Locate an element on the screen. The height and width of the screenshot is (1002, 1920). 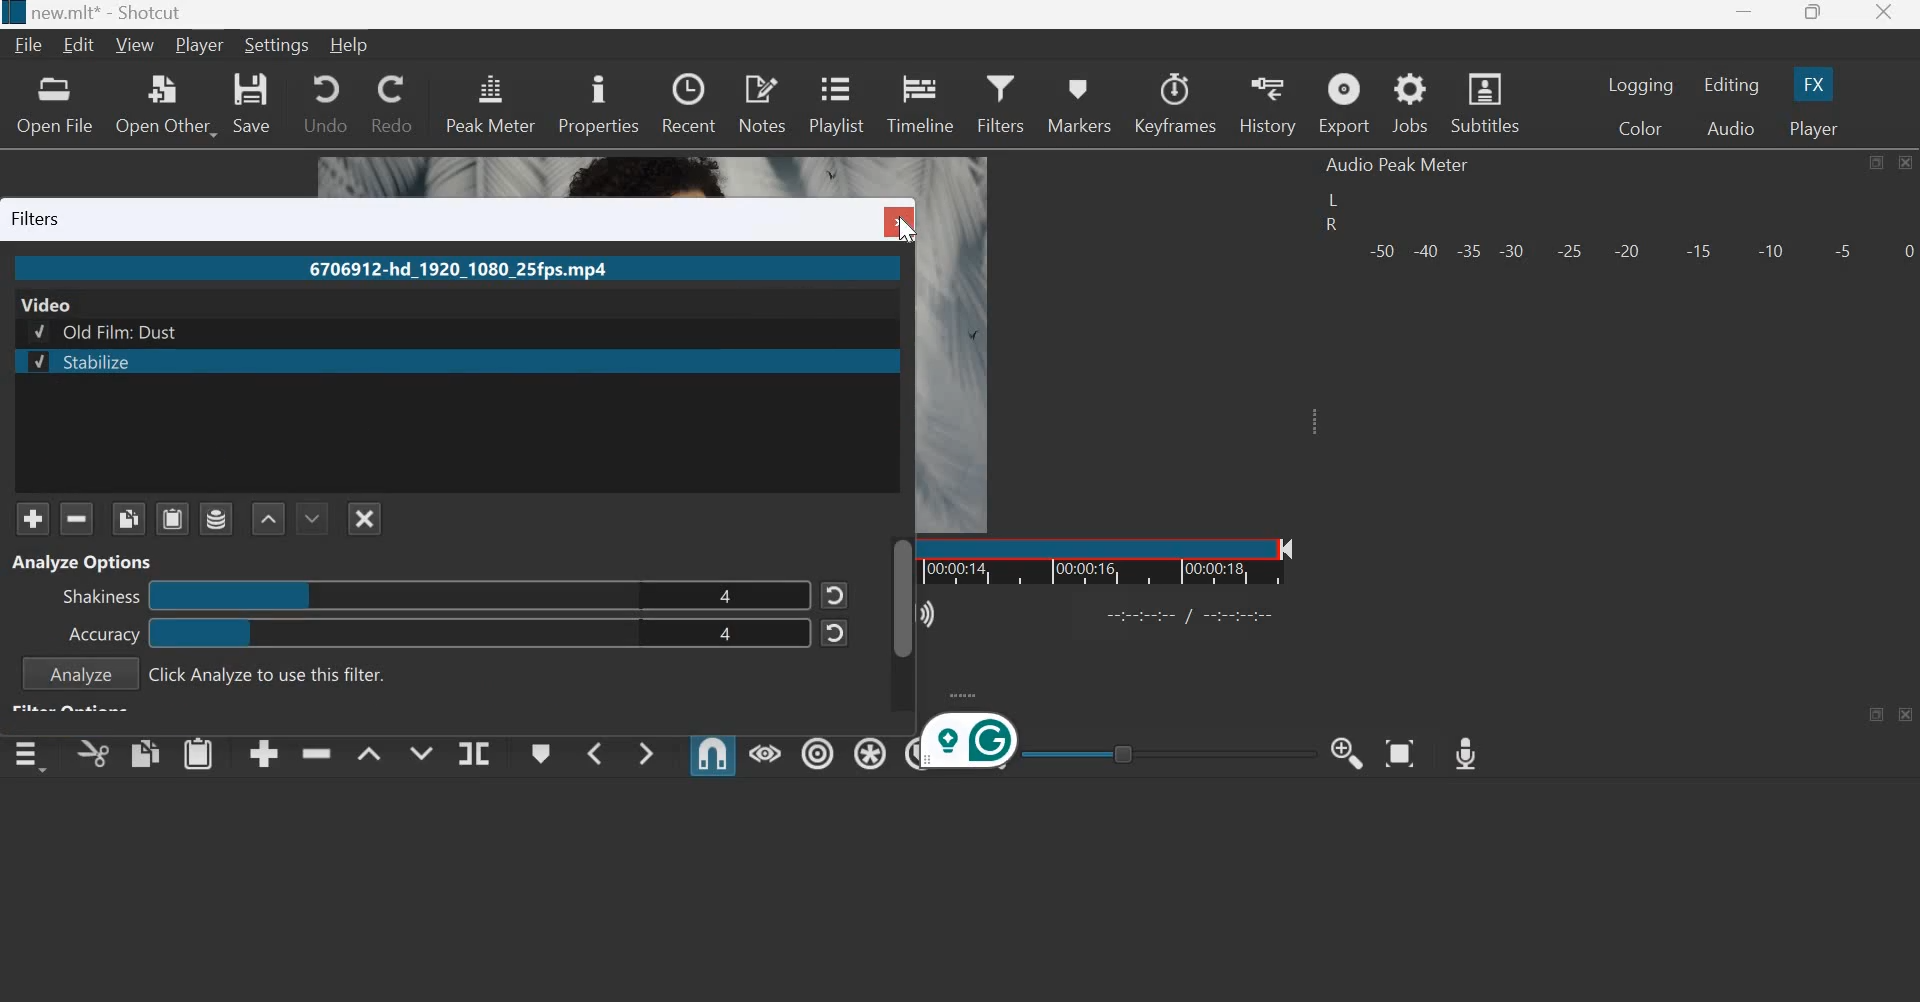
Next Marker is located at coordinates (646, 753).